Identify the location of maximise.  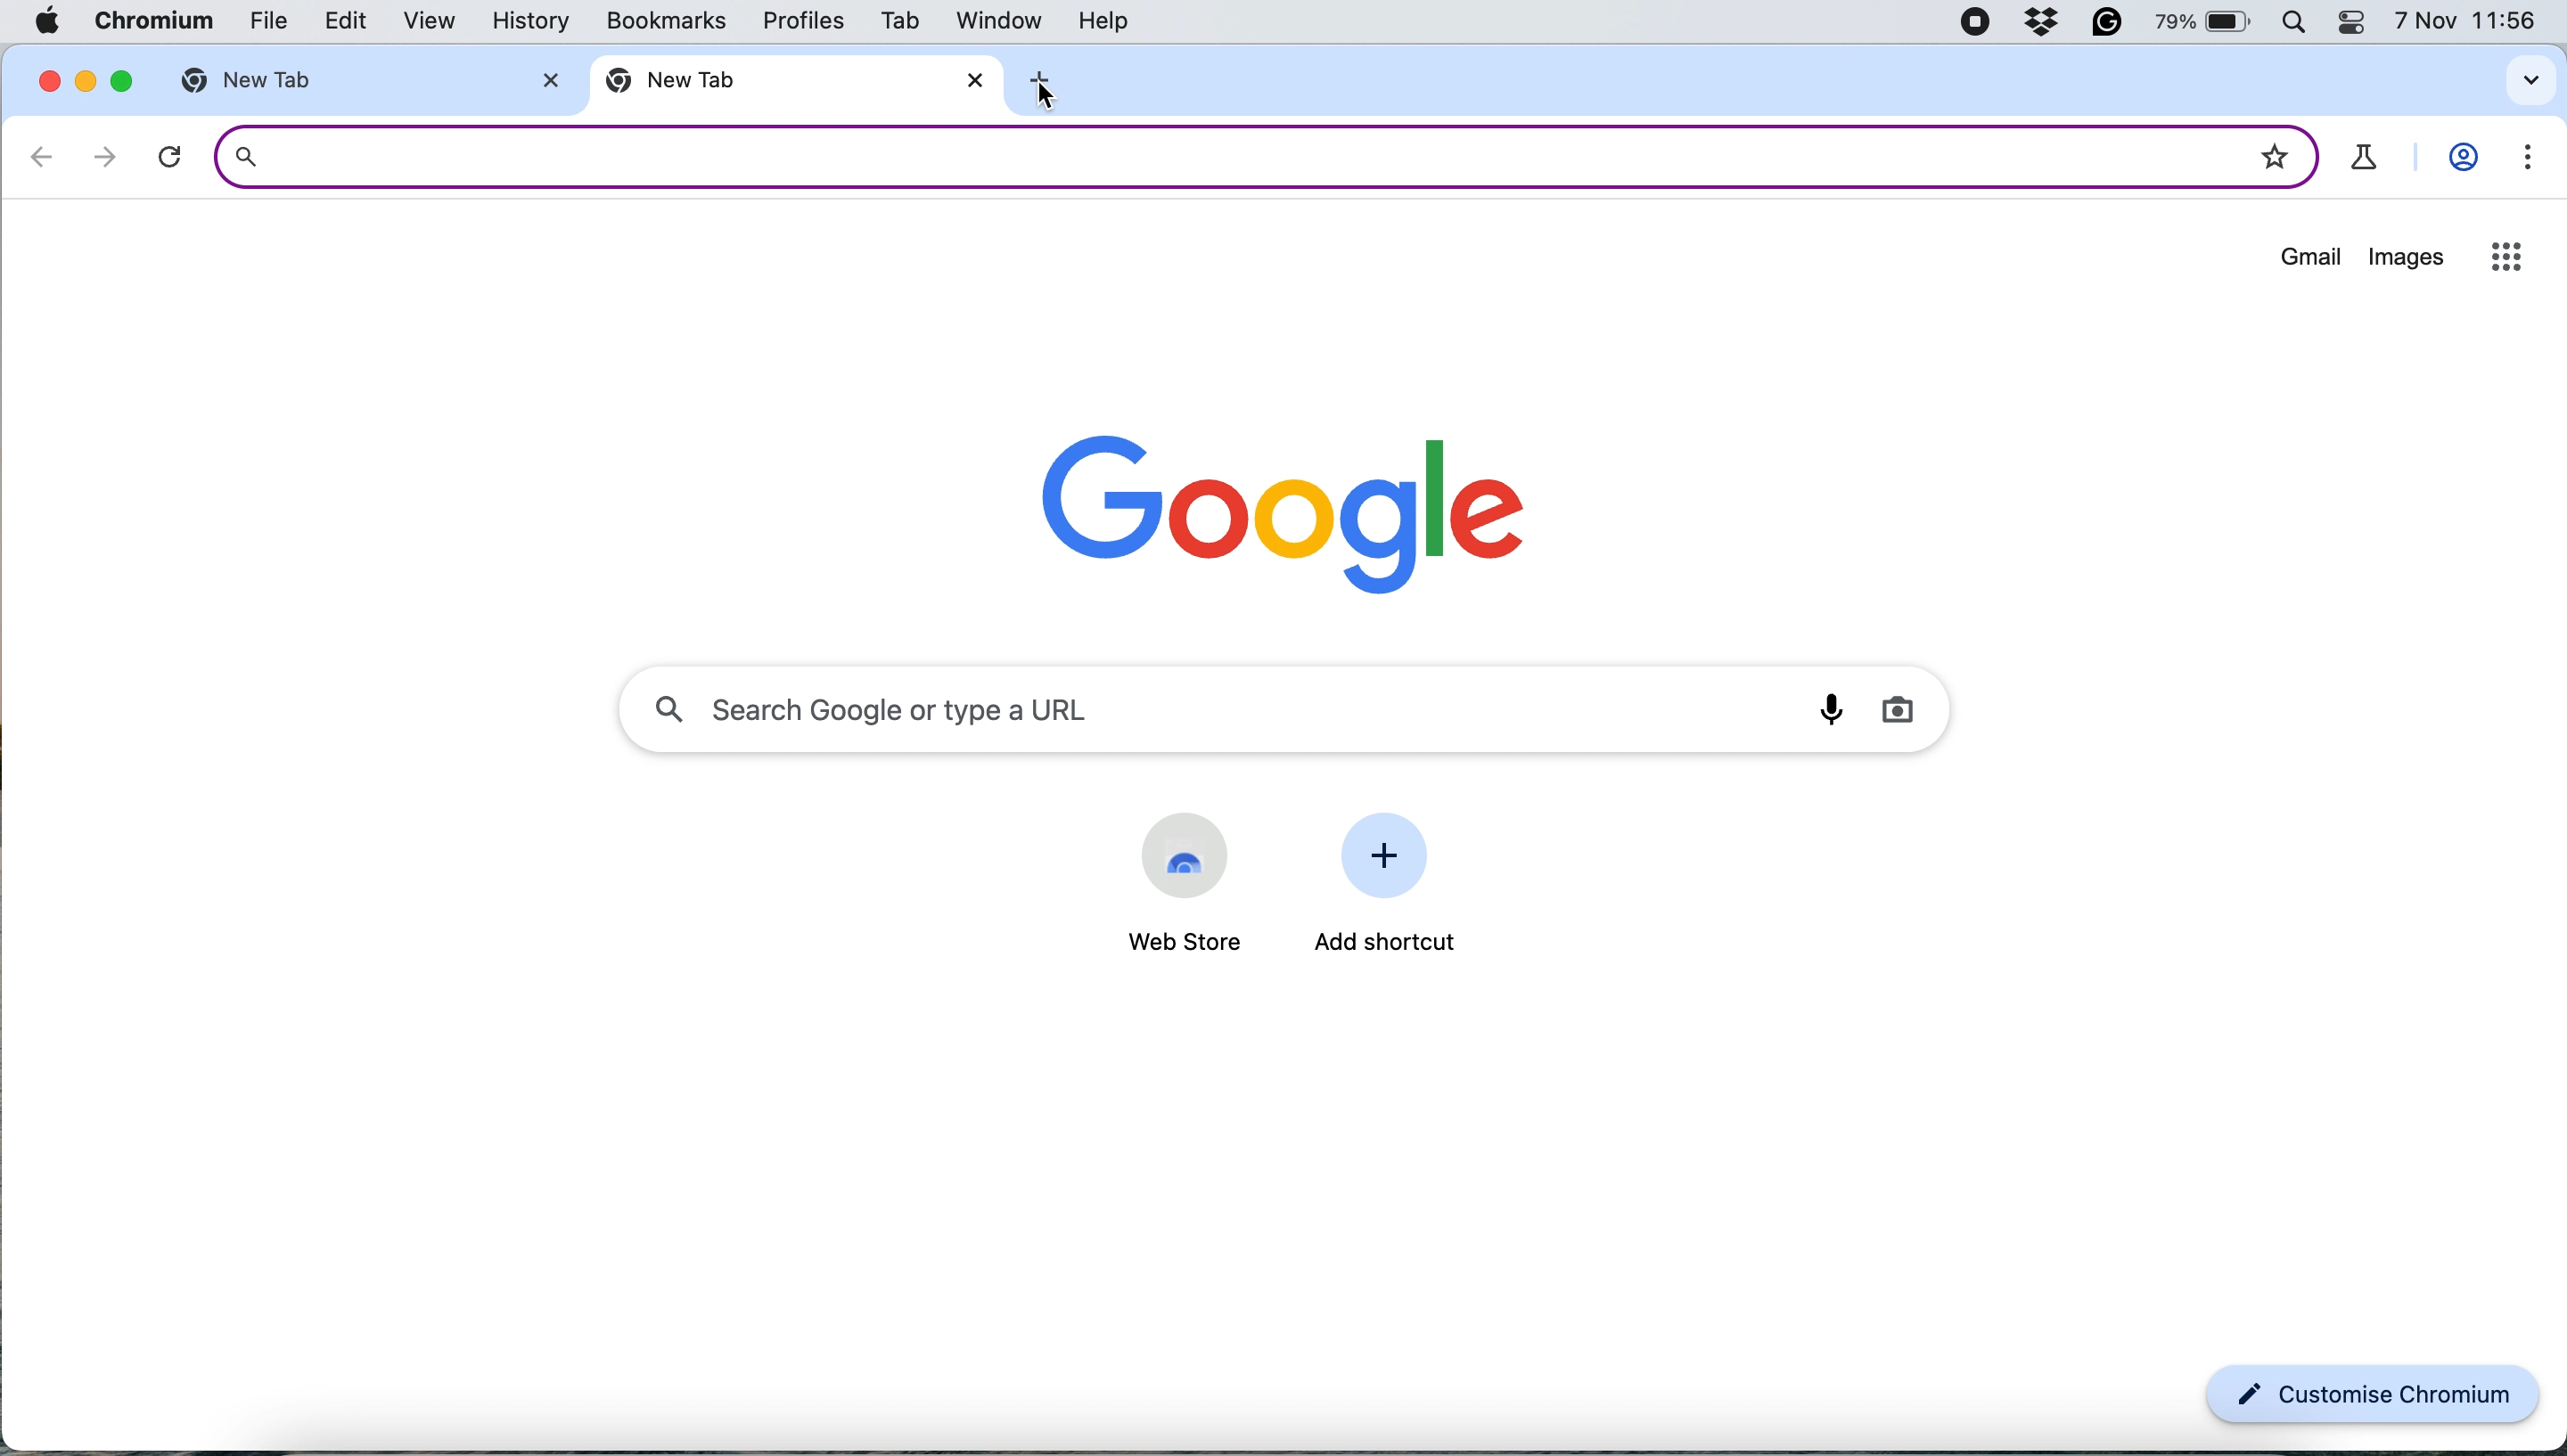
(120, 80).